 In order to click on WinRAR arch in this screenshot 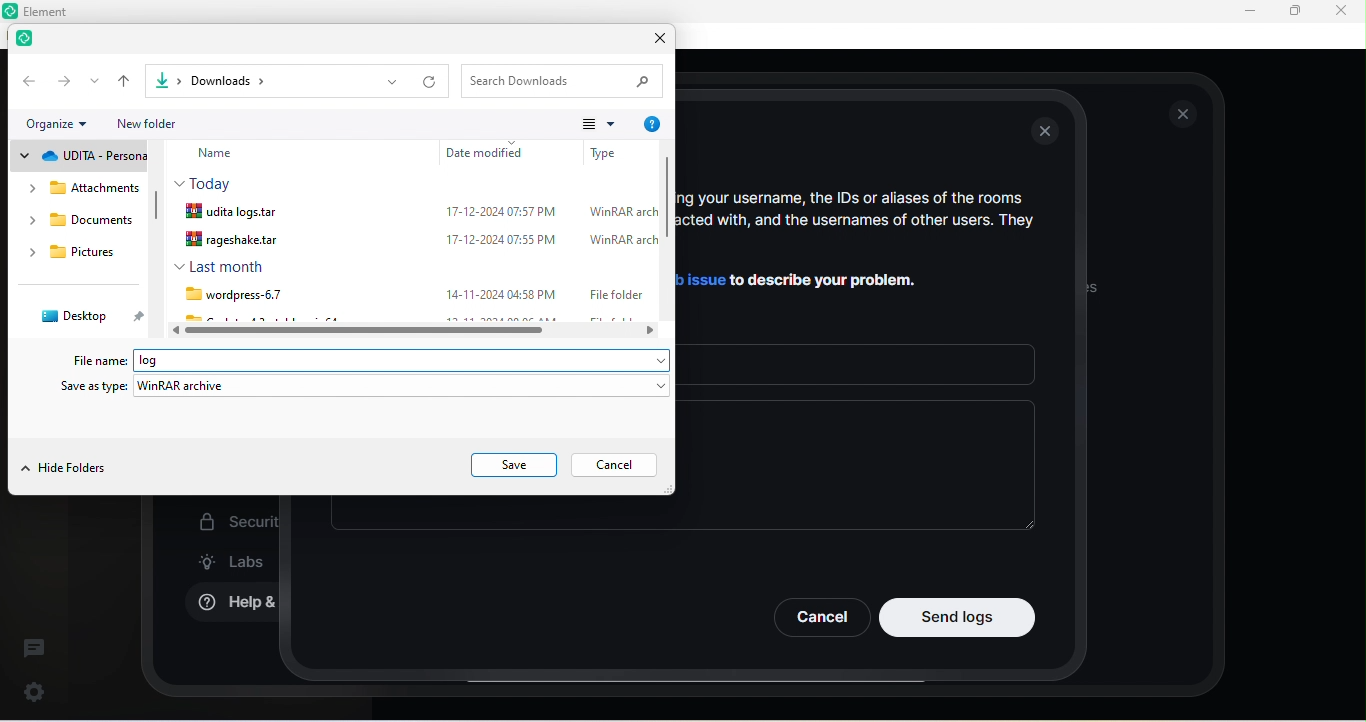, I will do `click(622, 212)`.